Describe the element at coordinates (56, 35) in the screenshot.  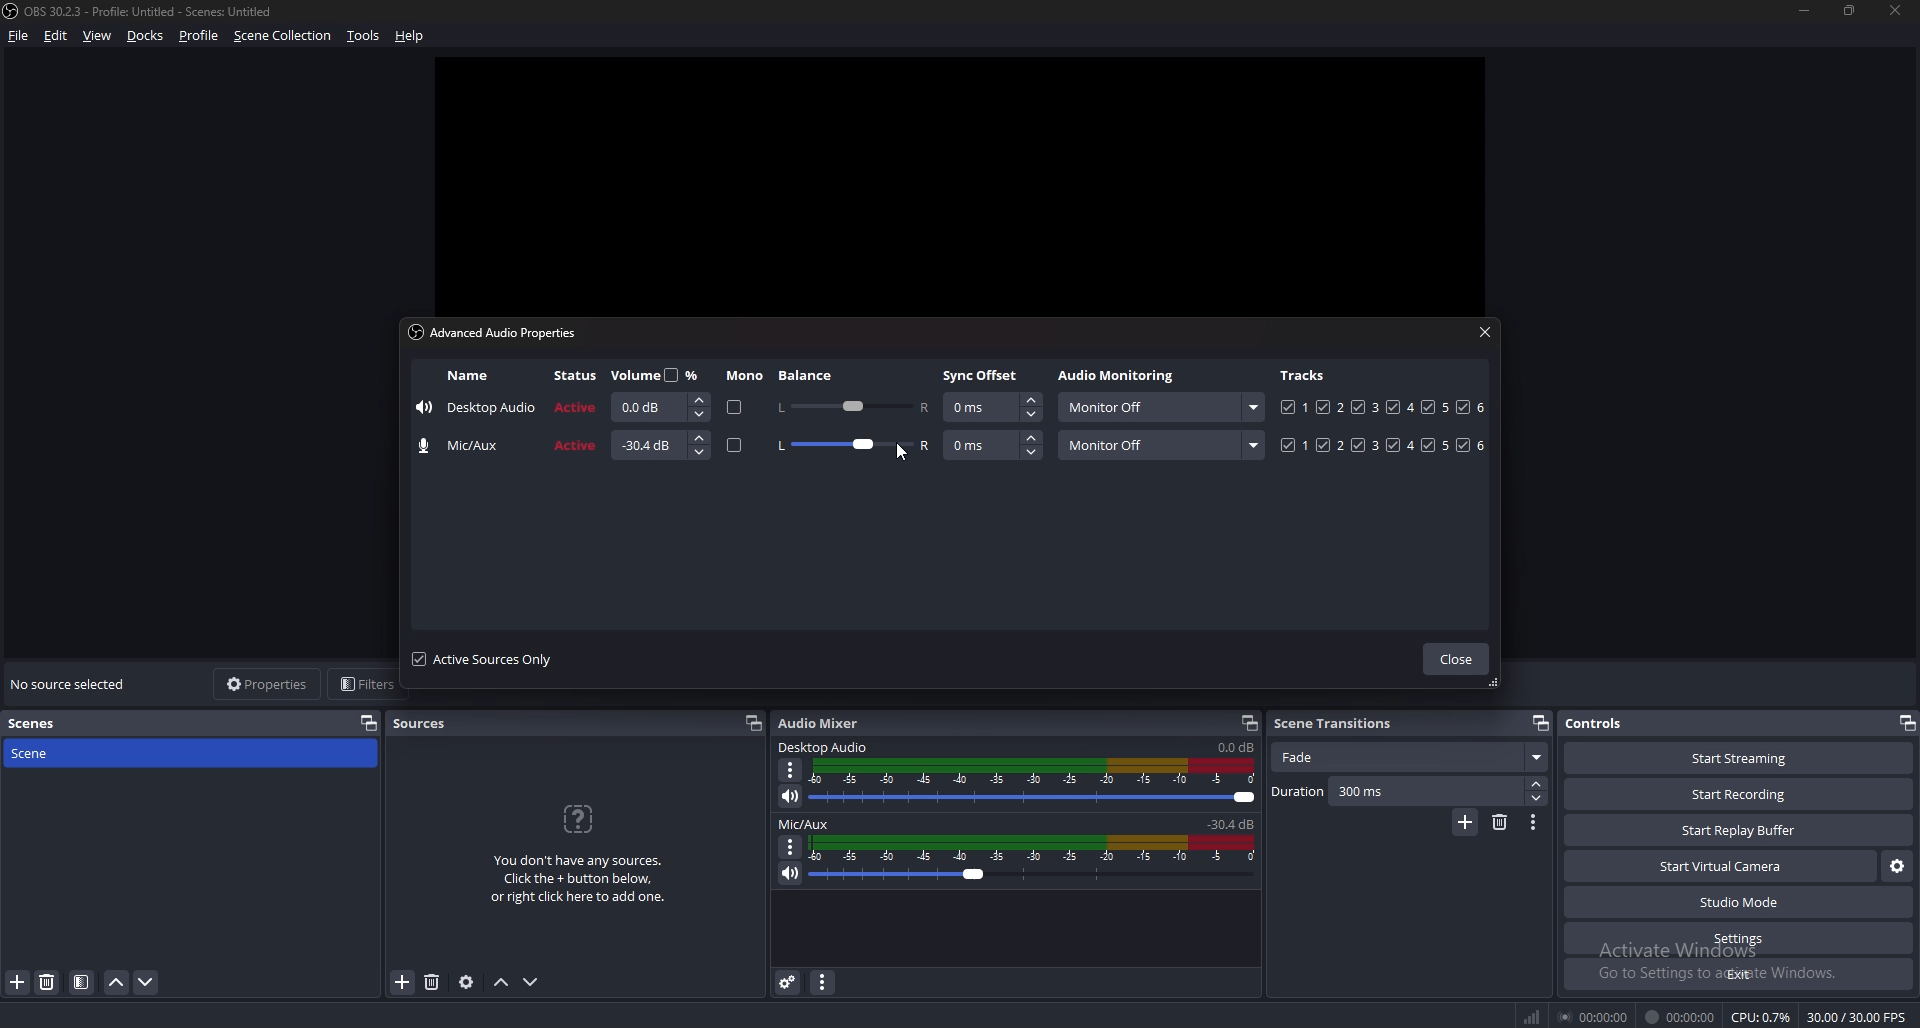
I see `edit` at that location.